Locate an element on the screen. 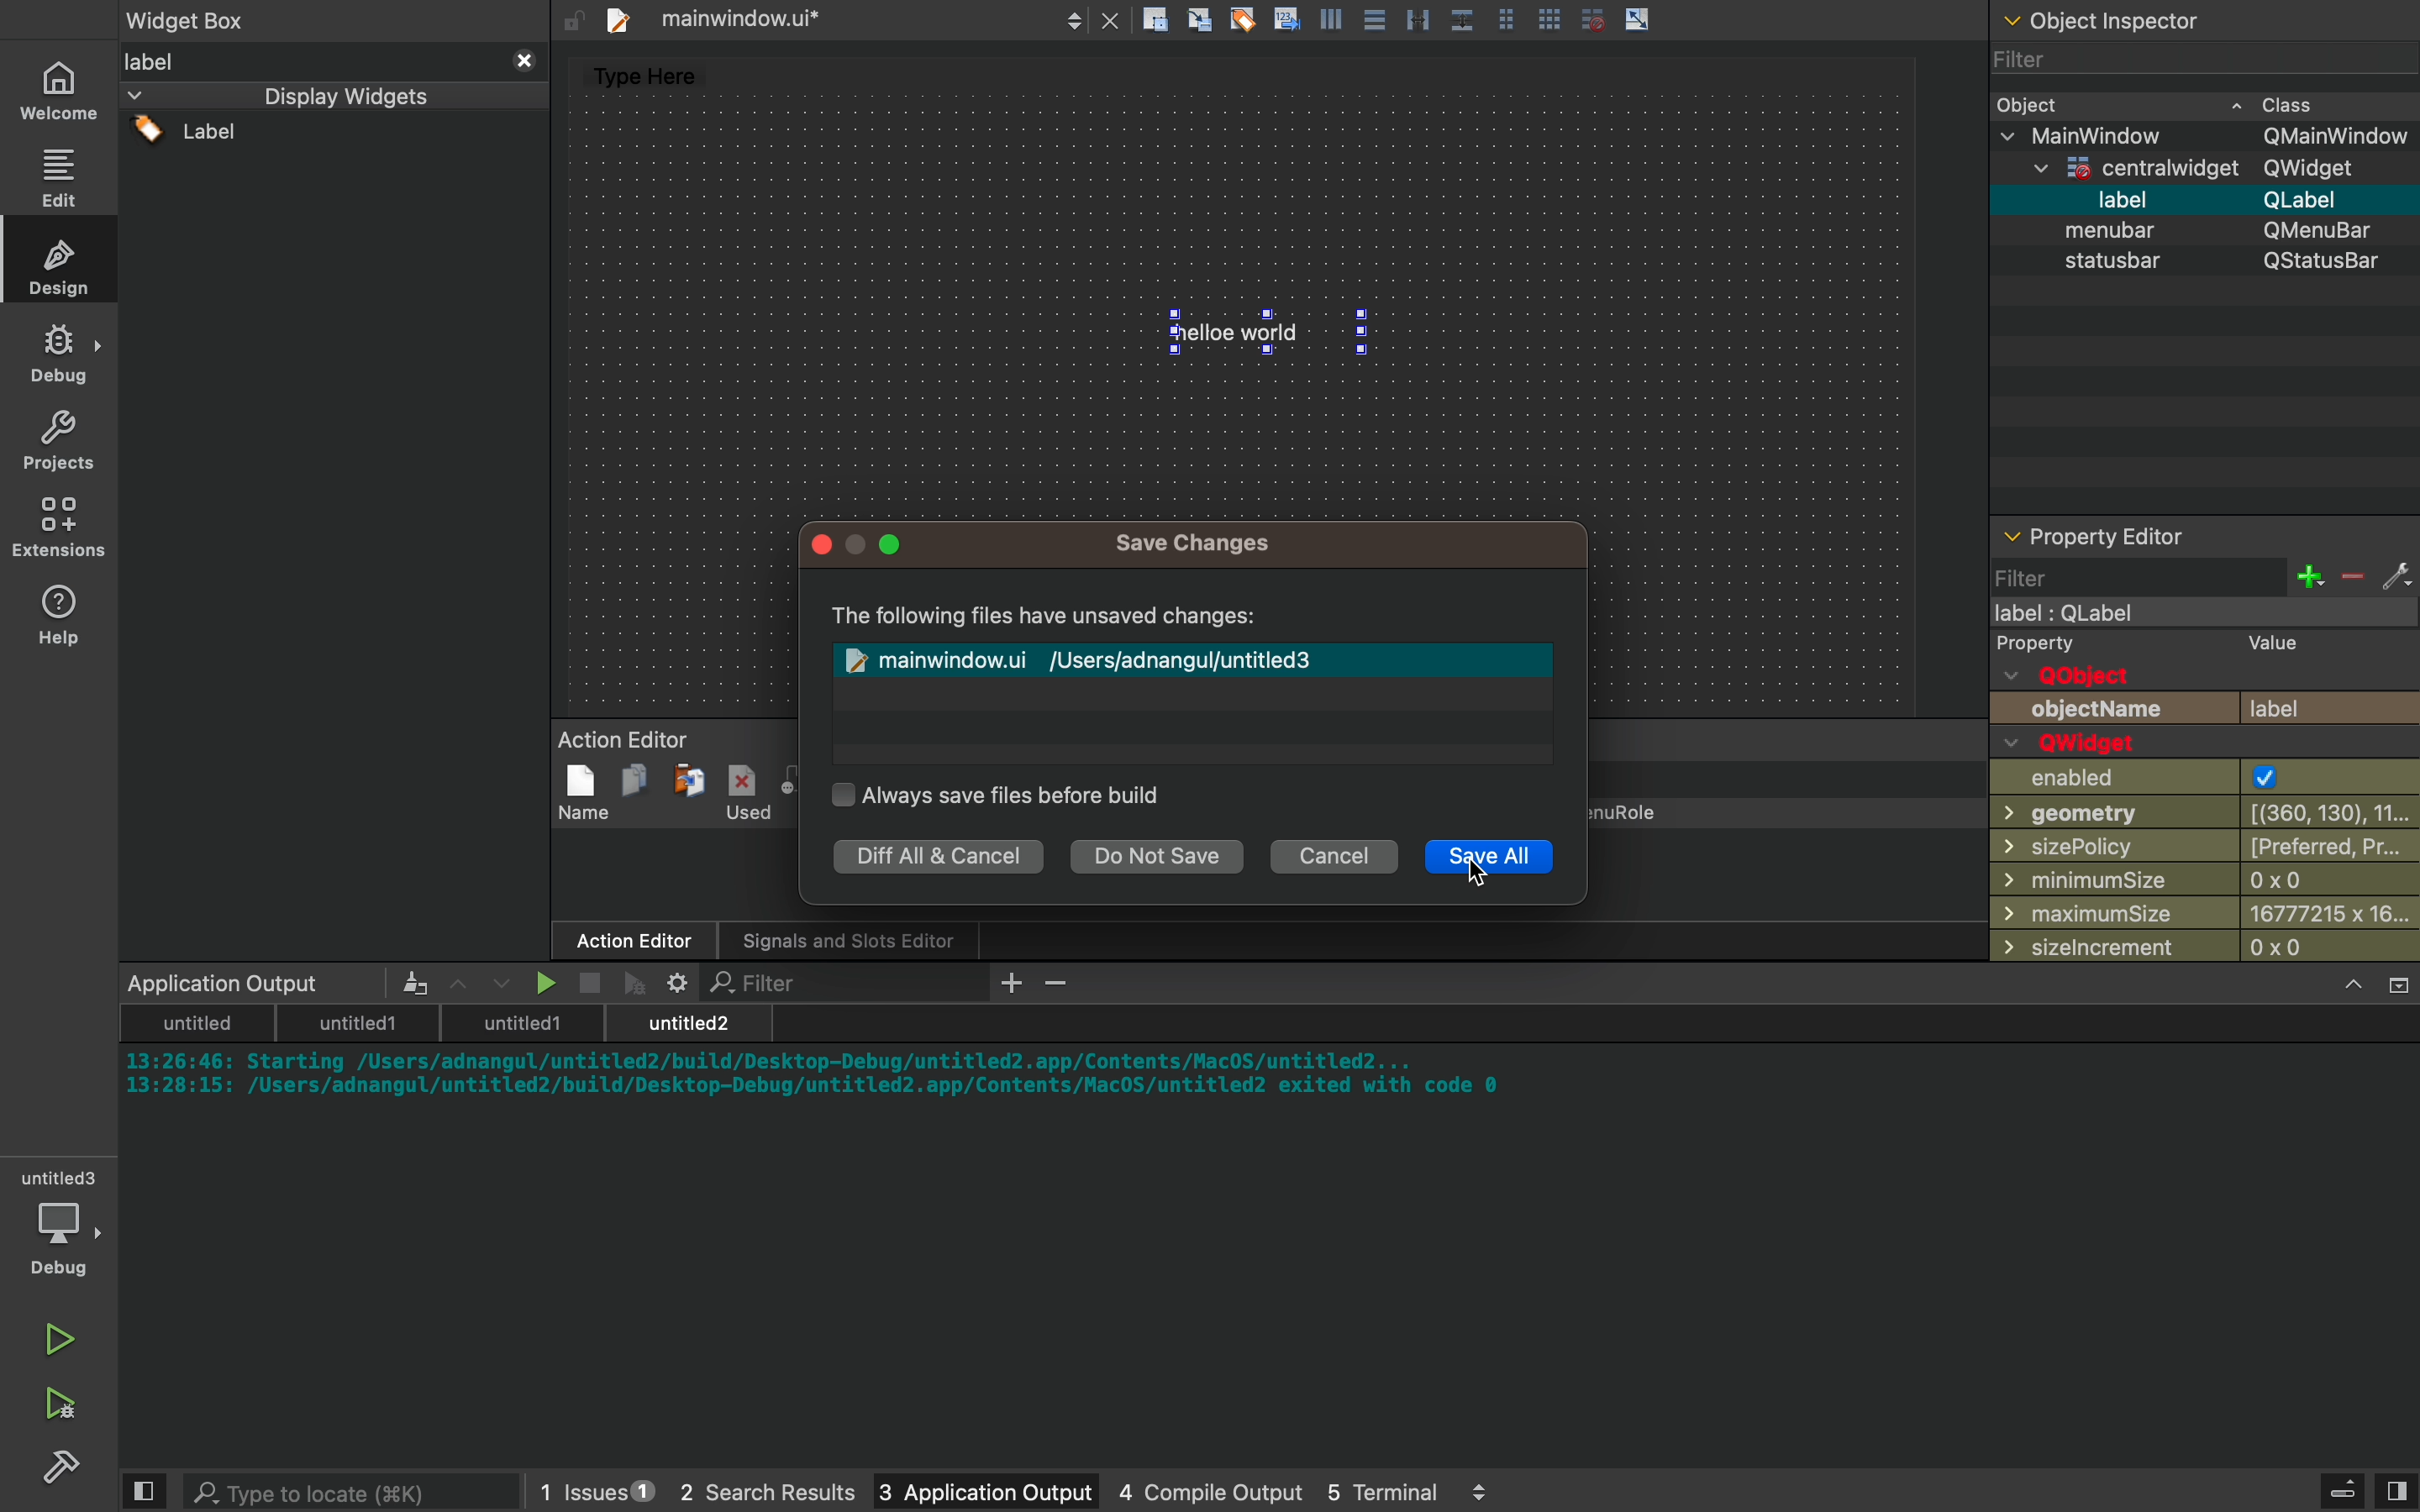 The height and width of the screenshot is (1512, 2420).  is located at coordinates (2189, 232).